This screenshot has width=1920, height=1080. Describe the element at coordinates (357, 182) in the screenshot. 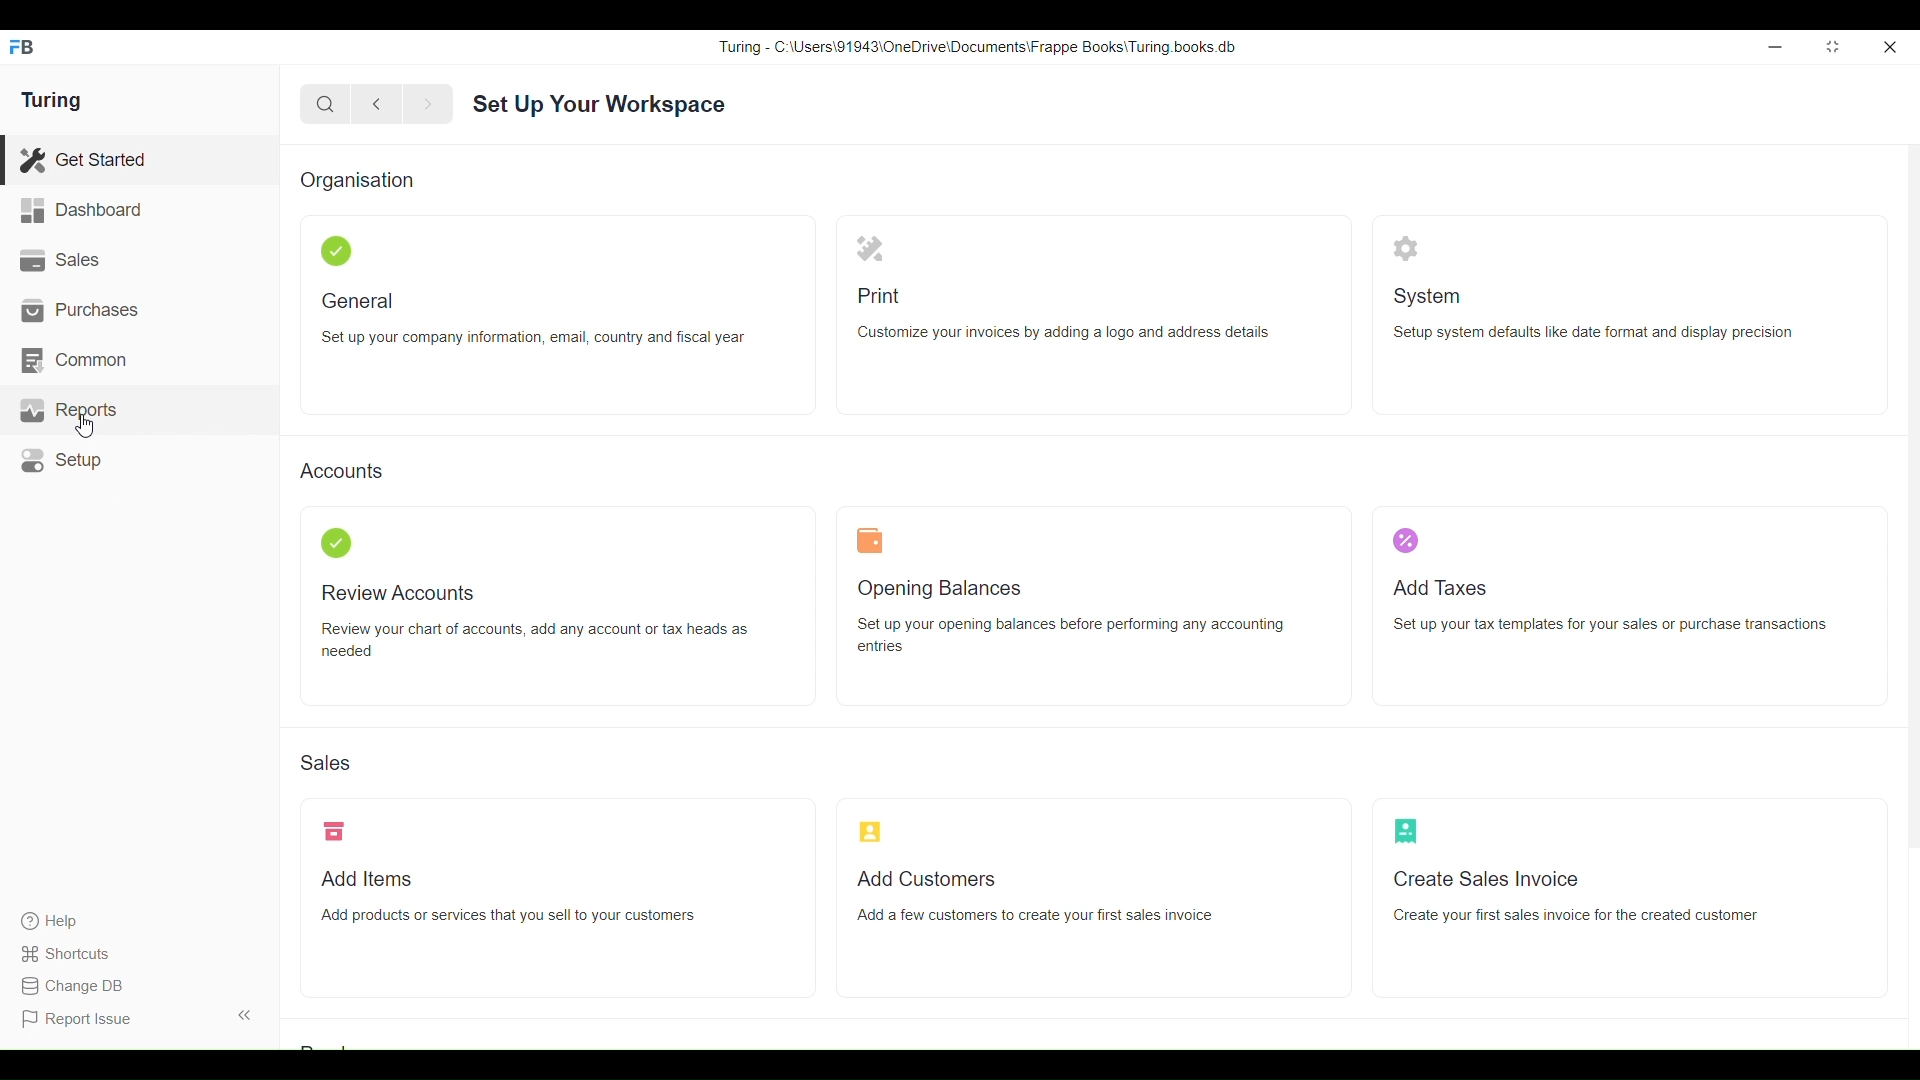

I see `Organisation` at that location.